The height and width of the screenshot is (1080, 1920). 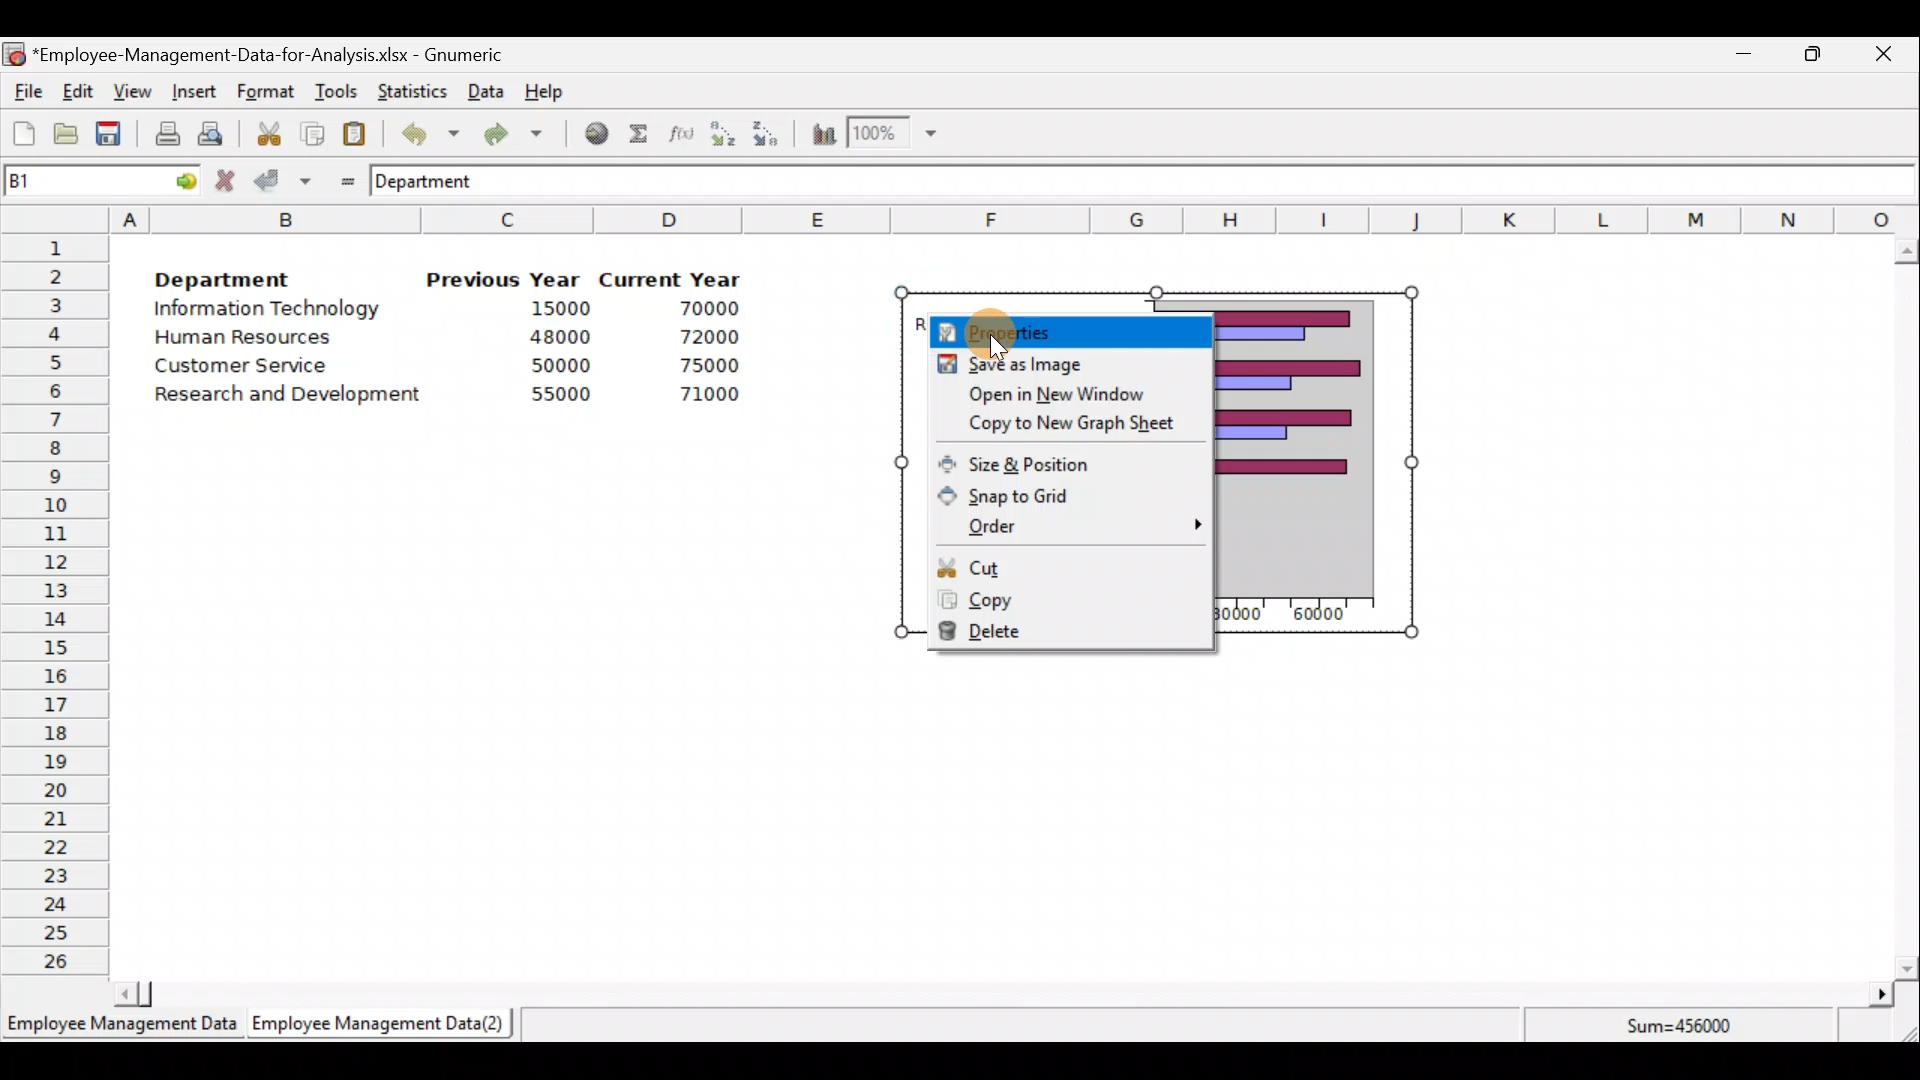 I want to click on Sum into the current cell, so click(x=635, y=133).